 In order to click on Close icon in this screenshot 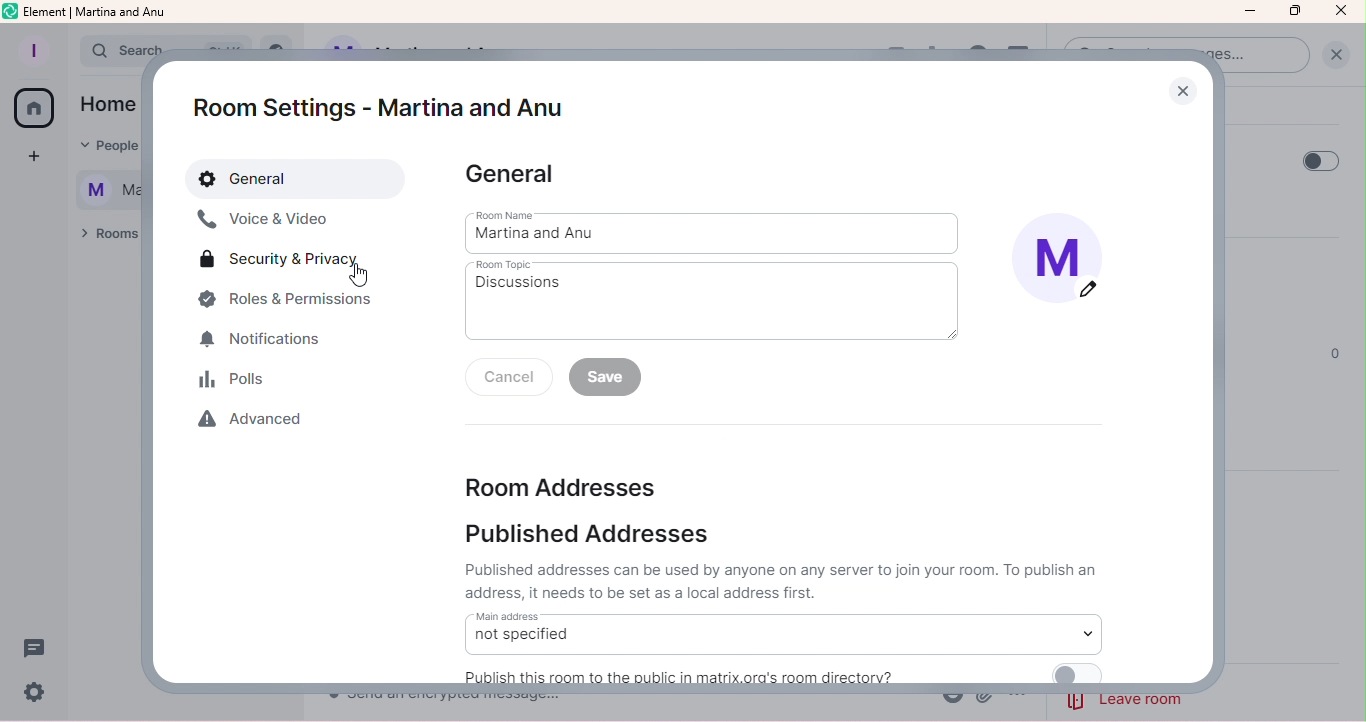, I will do `click(1341, 12)`.